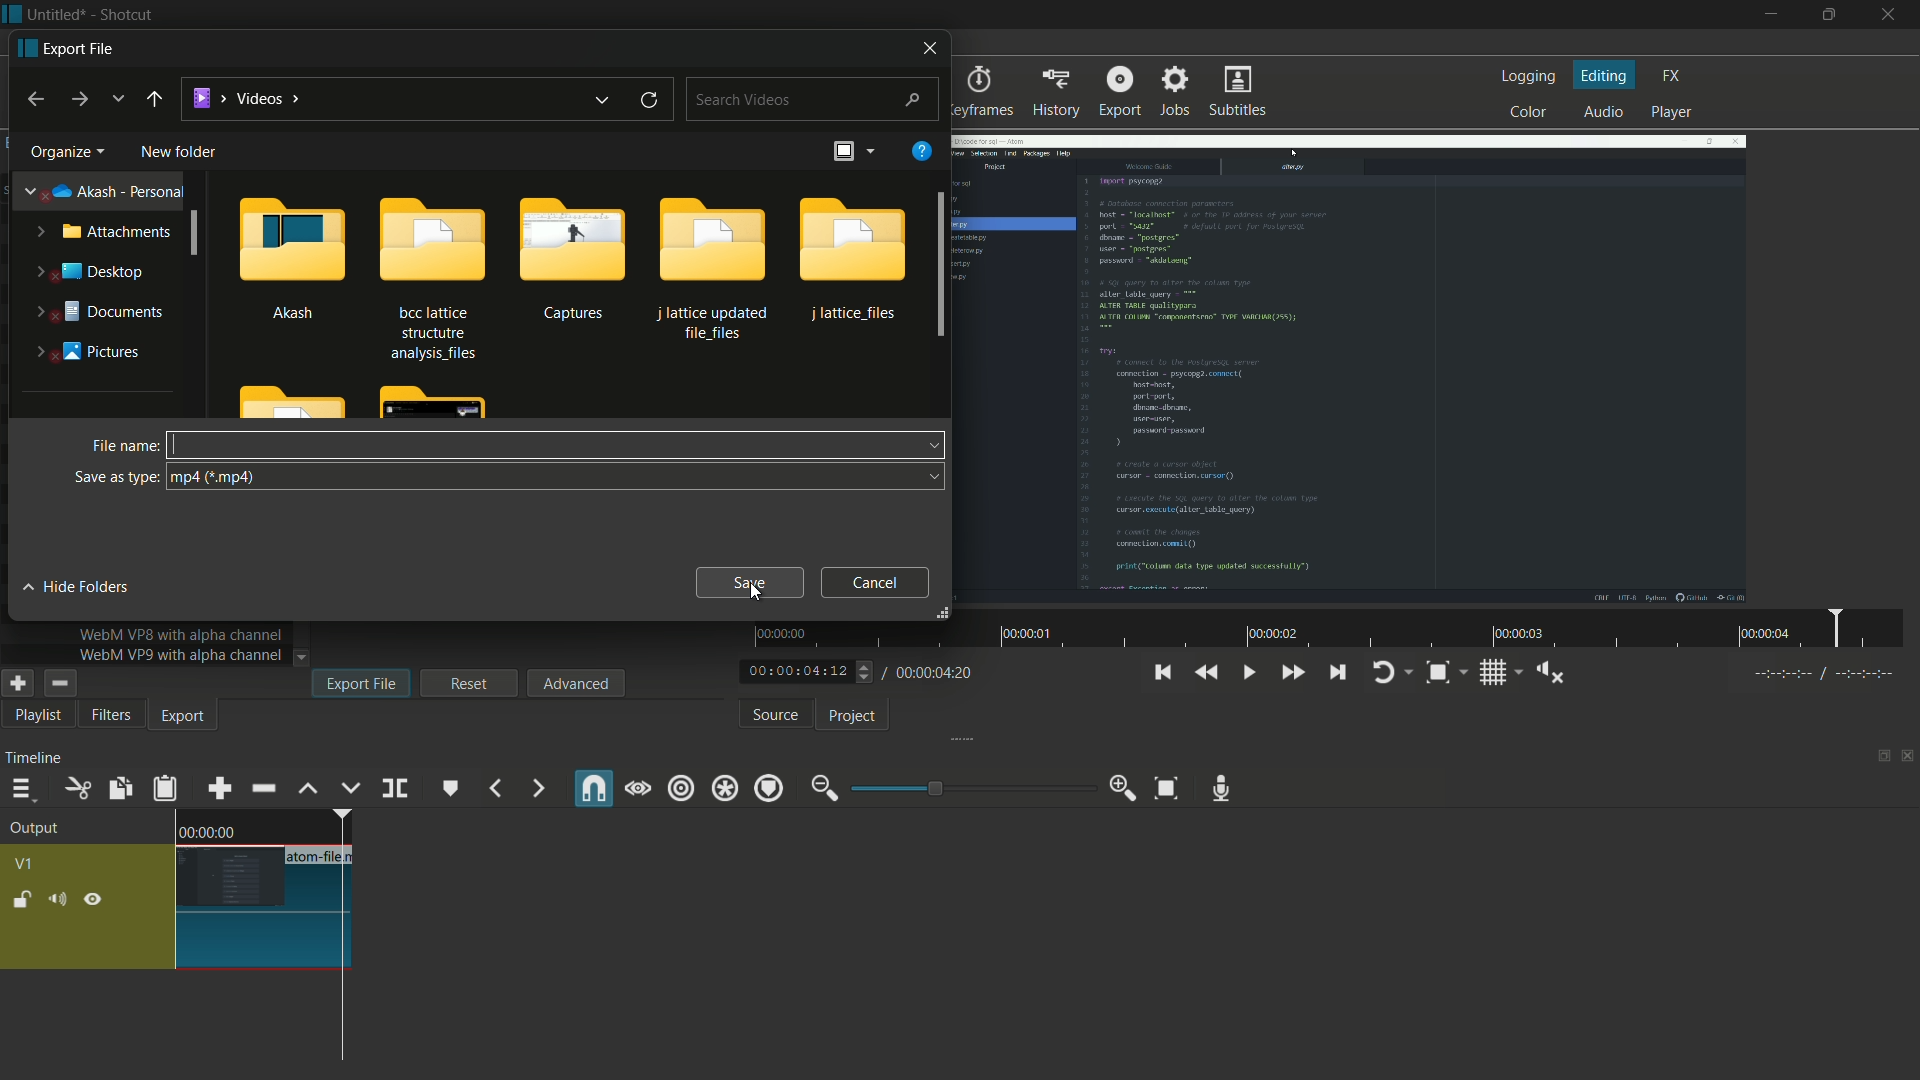  I want to click on editing, so click(1606, 76).